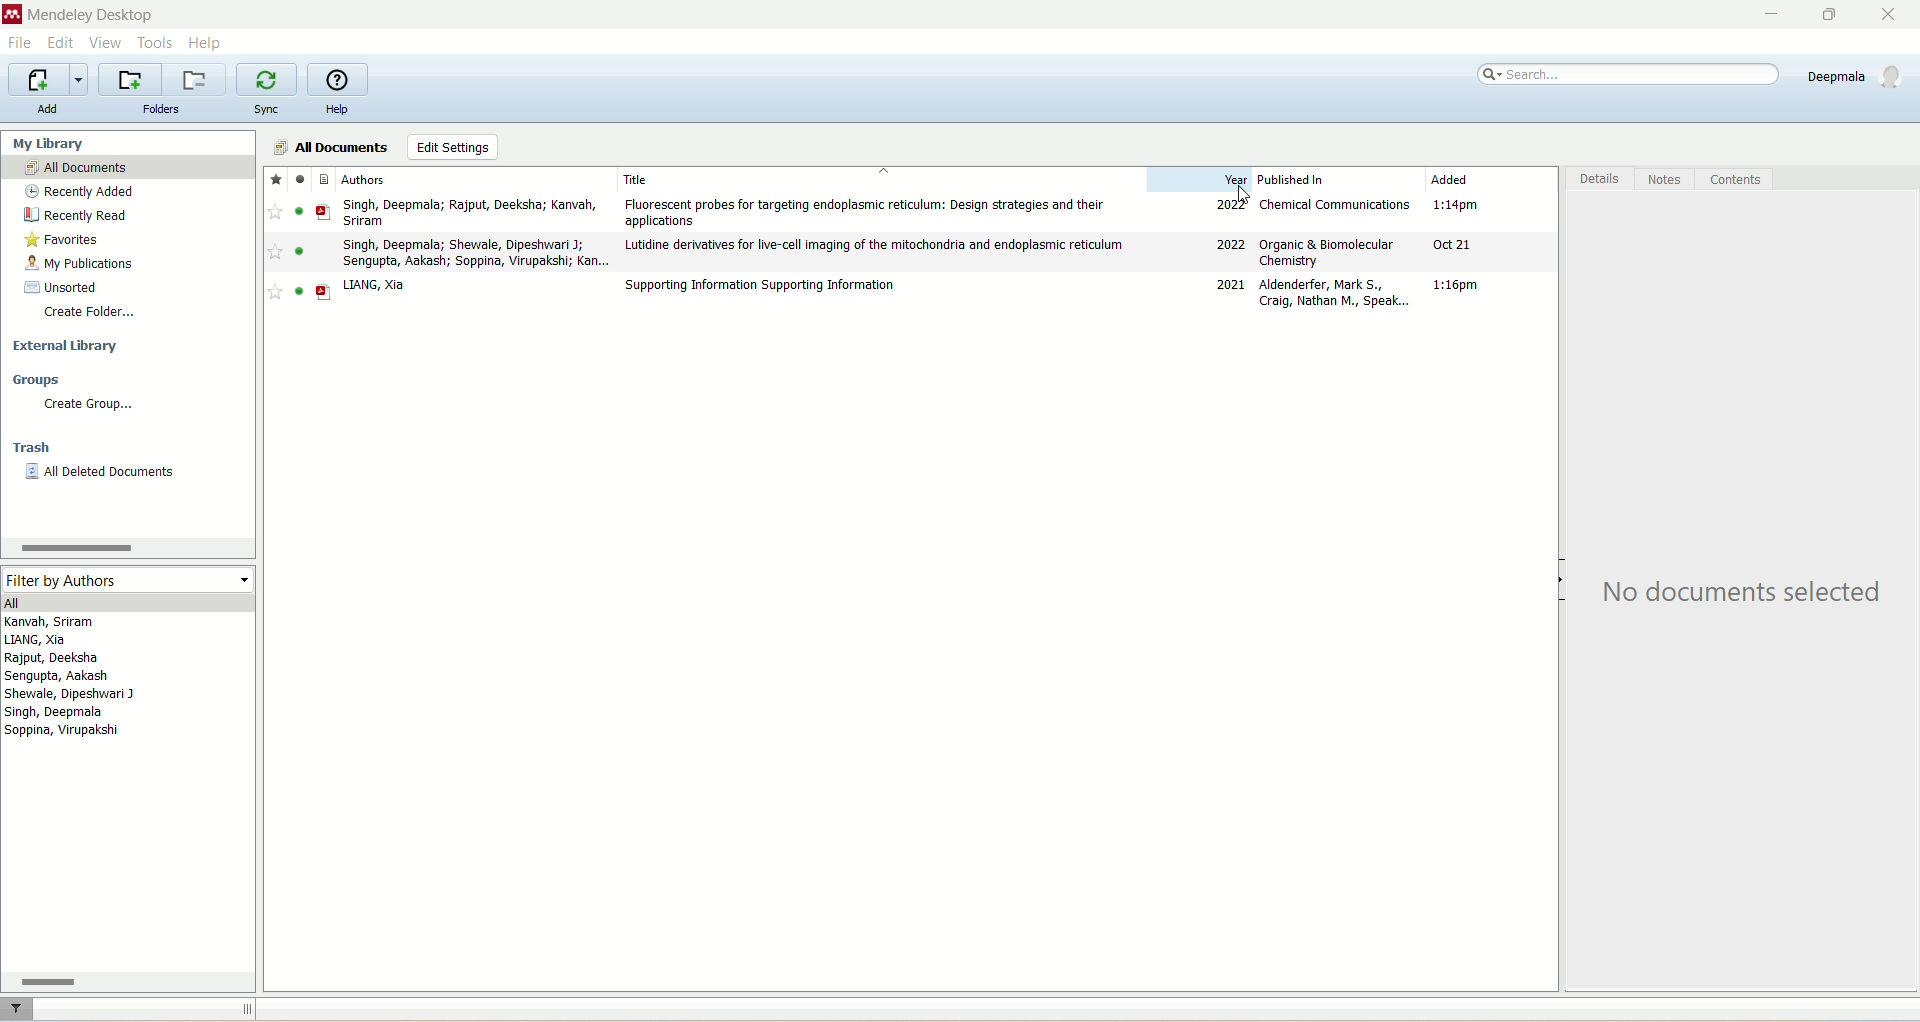  What do you see at coordinates (53, 143) in the screenshot?
I see `my library` at bounding box center [53, 143].